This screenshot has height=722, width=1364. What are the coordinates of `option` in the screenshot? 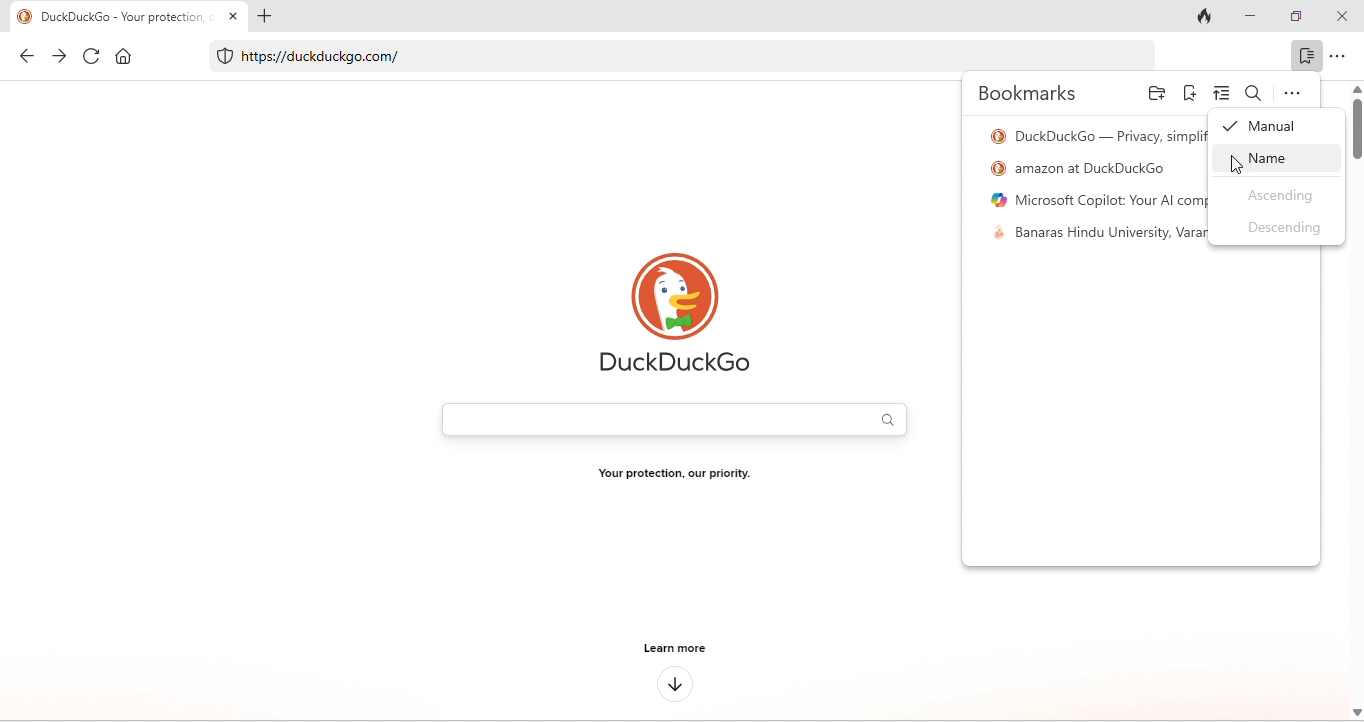 It's located at (1289, 94).